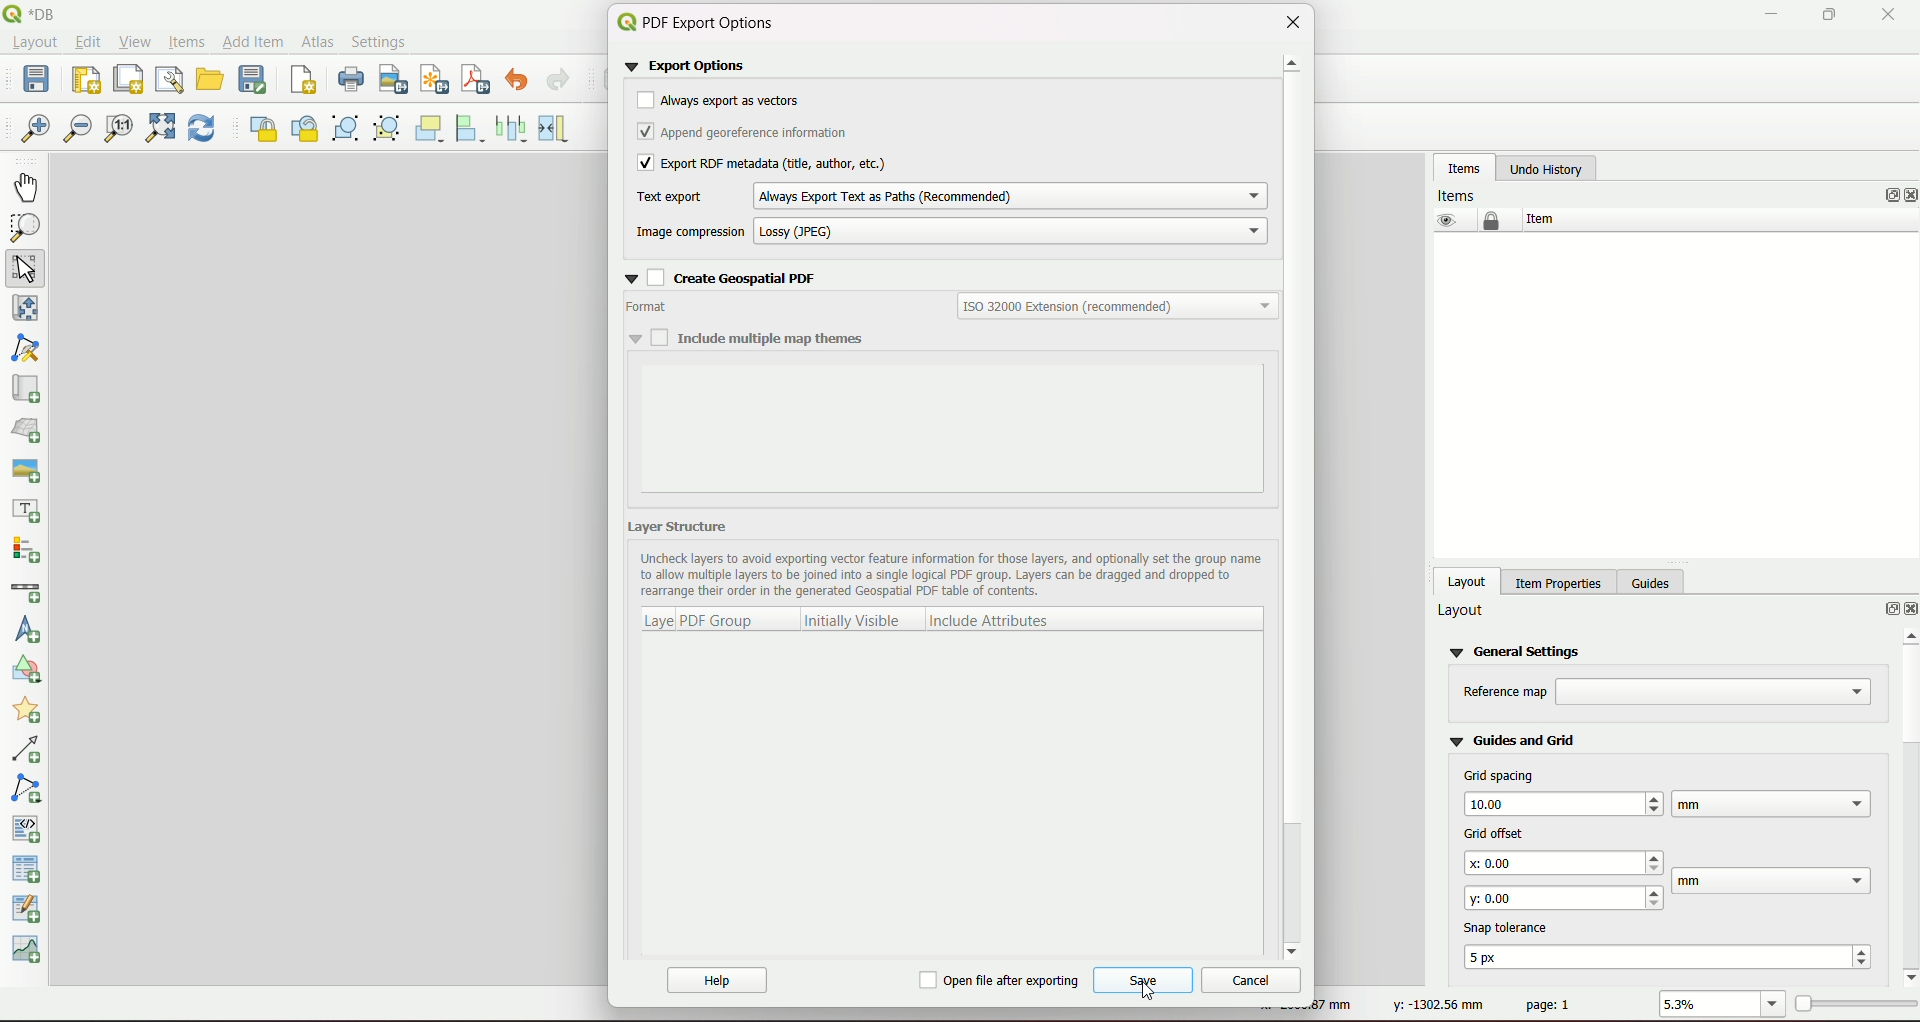  Describe the element at coordinates (185, 43) in the screenshot. I see `Items` at that location.